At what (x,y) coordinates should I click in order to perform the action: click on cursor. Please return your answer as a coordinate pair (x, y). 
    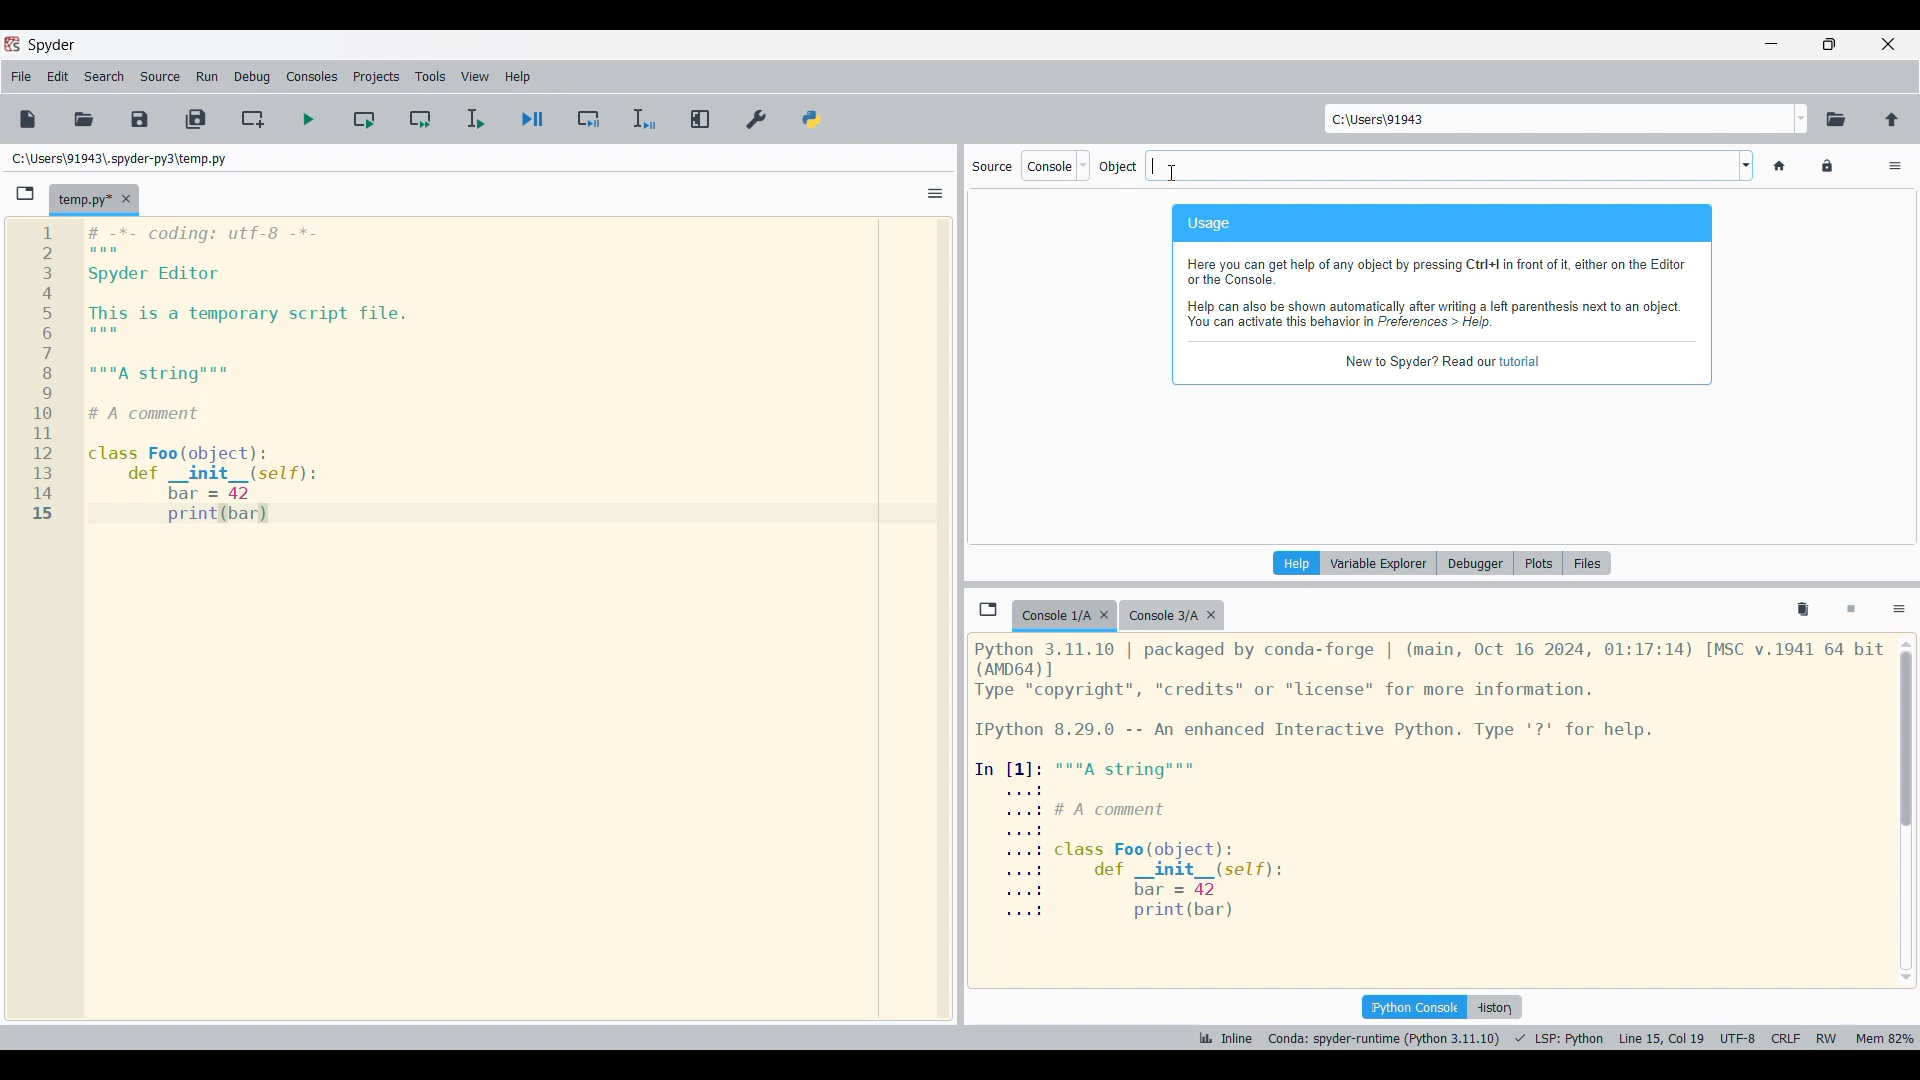
    Looking at the image, I should click on (1177, 167).